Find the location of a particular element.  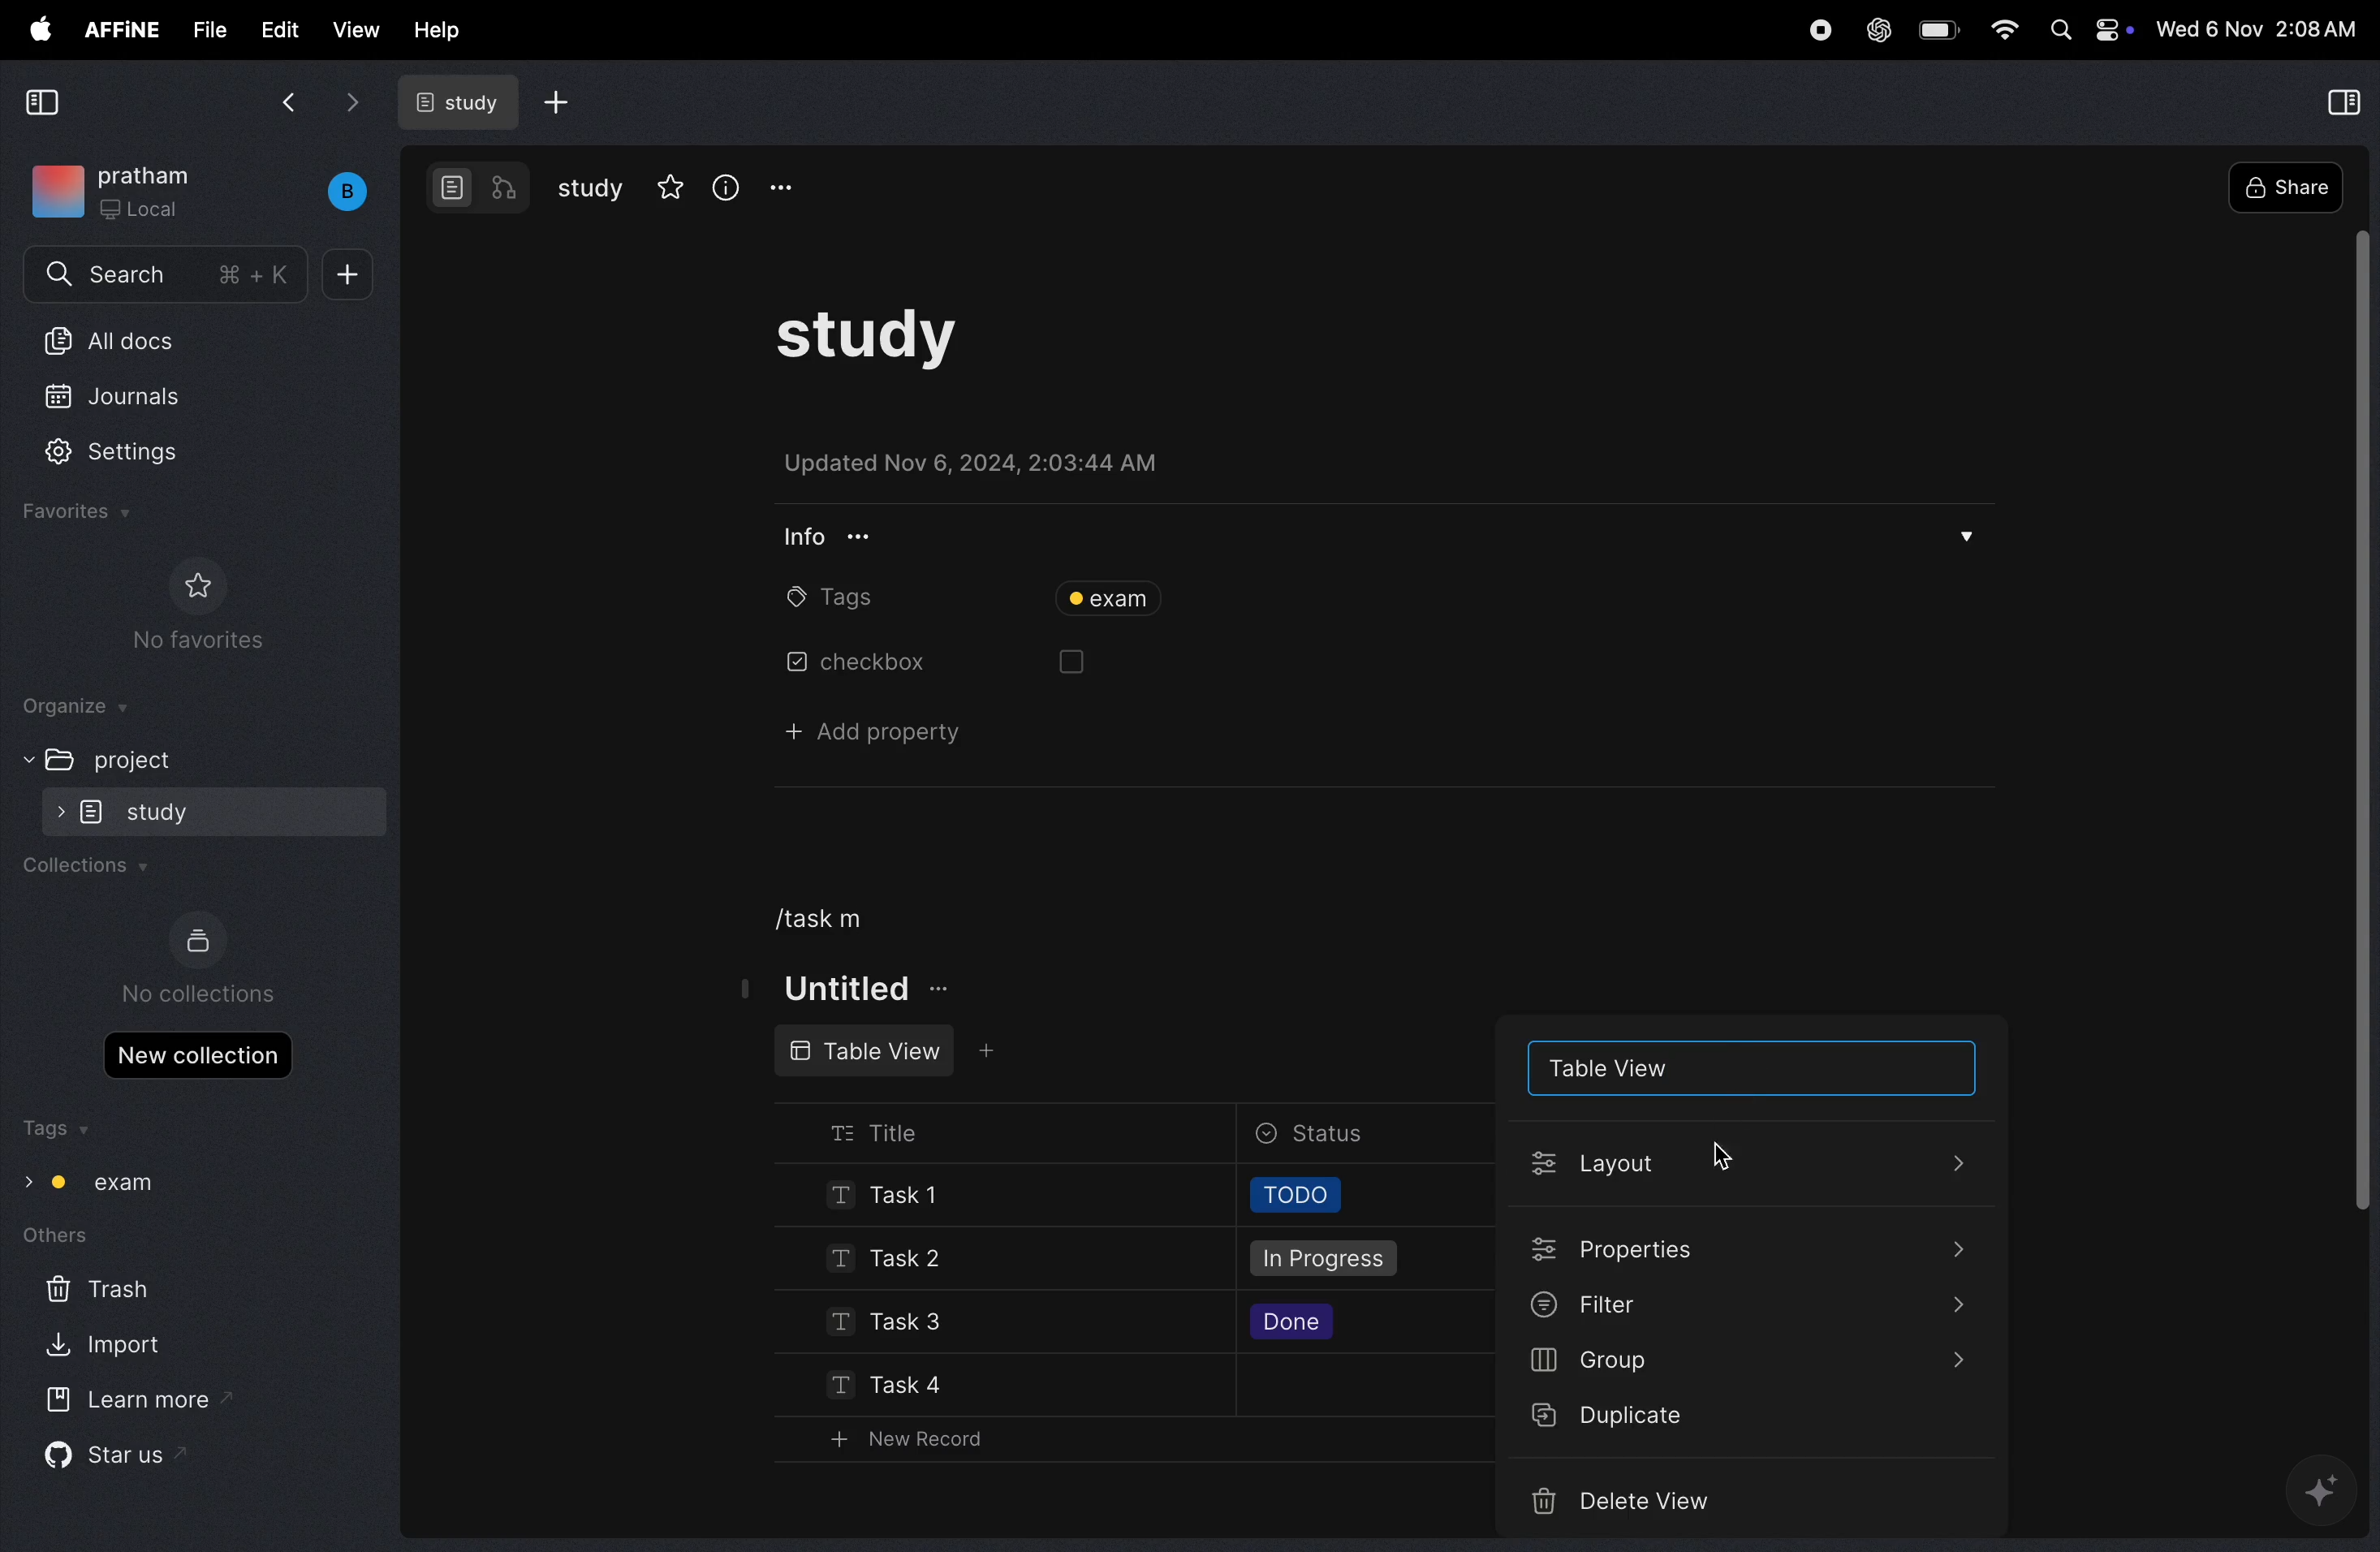

done is located at coordinates (1295, 1325).